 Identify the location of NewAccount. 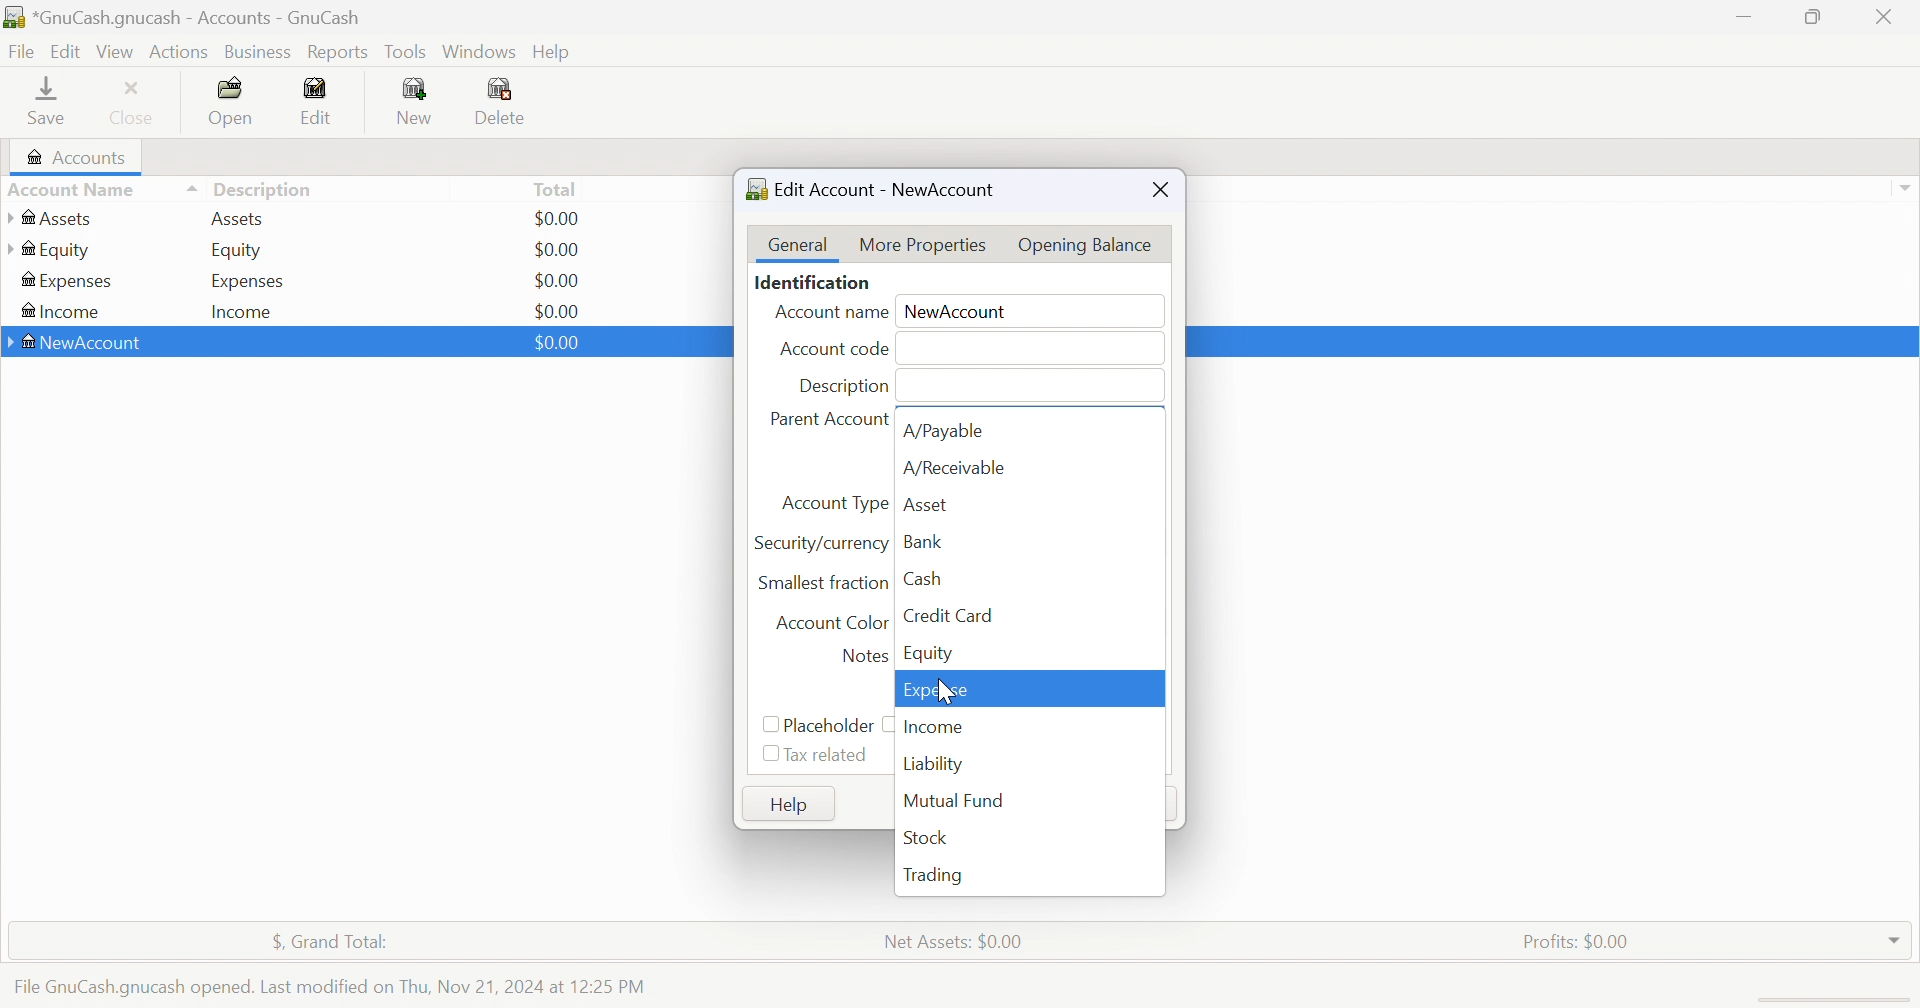
(965, 310).